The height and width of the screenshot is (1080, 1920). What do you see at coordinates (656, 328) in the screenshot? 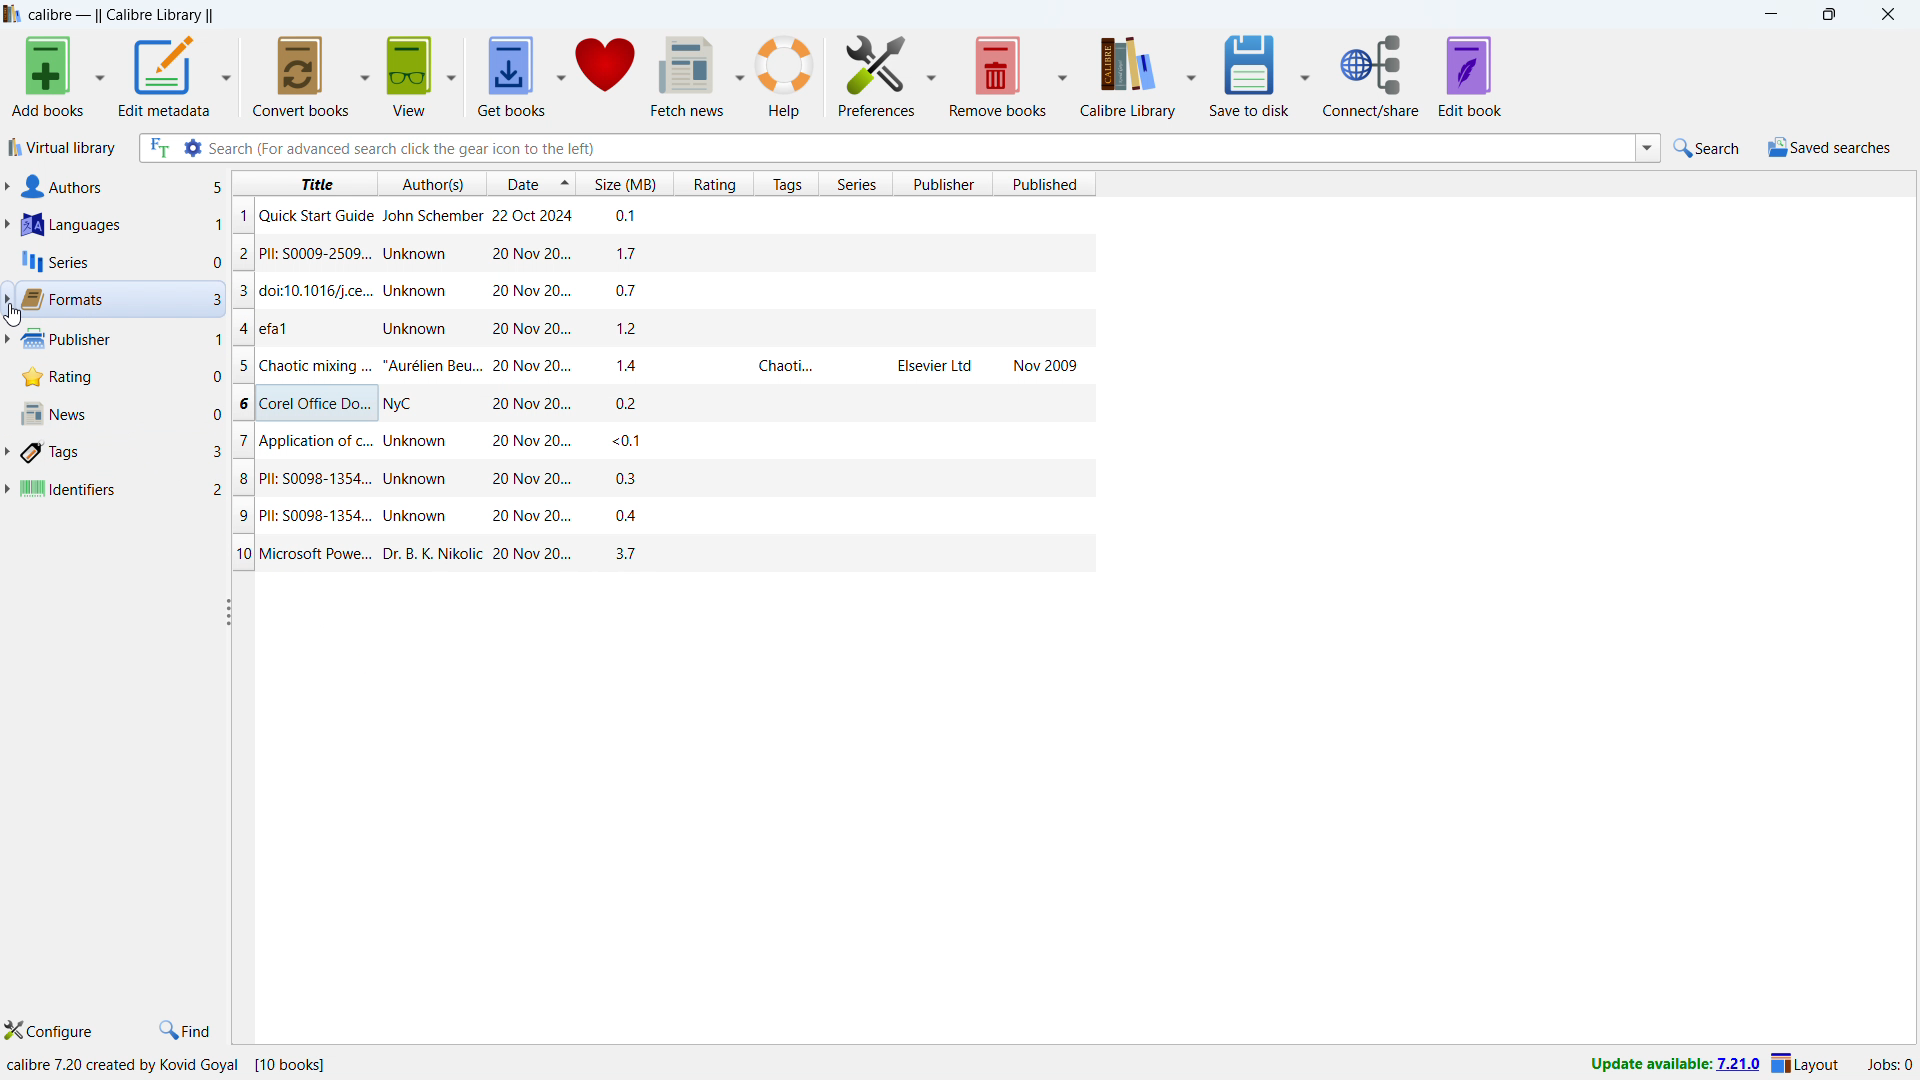
I see `one book entry` at bounding box center [656, 328].